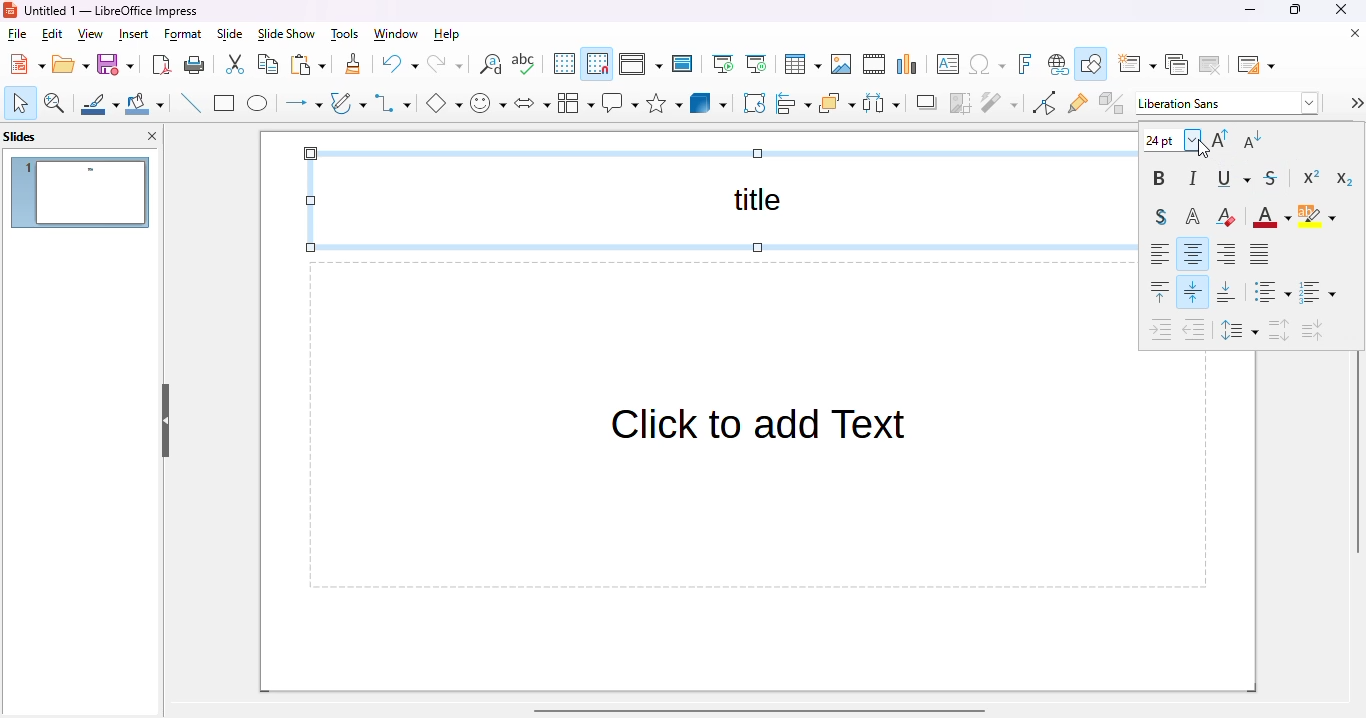  Describe the element at coordinates (1161, 217) in the screenshot. I see `toggle shadow` at that location.